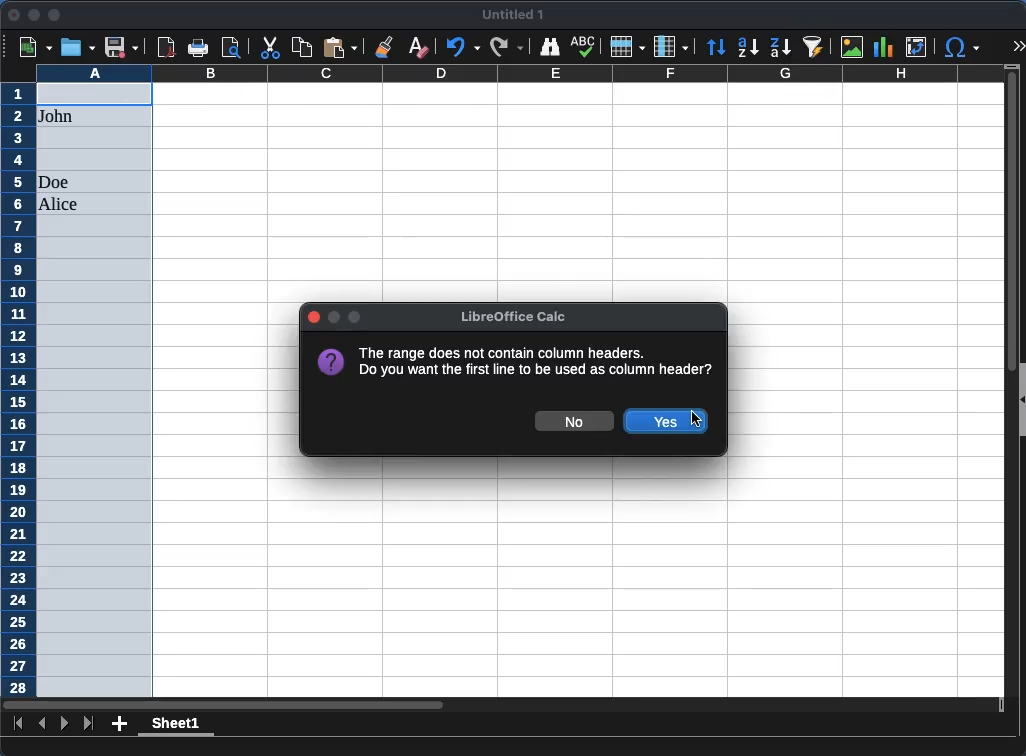  What do you see at coordinates (44, 723) in the screenshot?
I see `previous sheet` at bounding box center [44, 723].